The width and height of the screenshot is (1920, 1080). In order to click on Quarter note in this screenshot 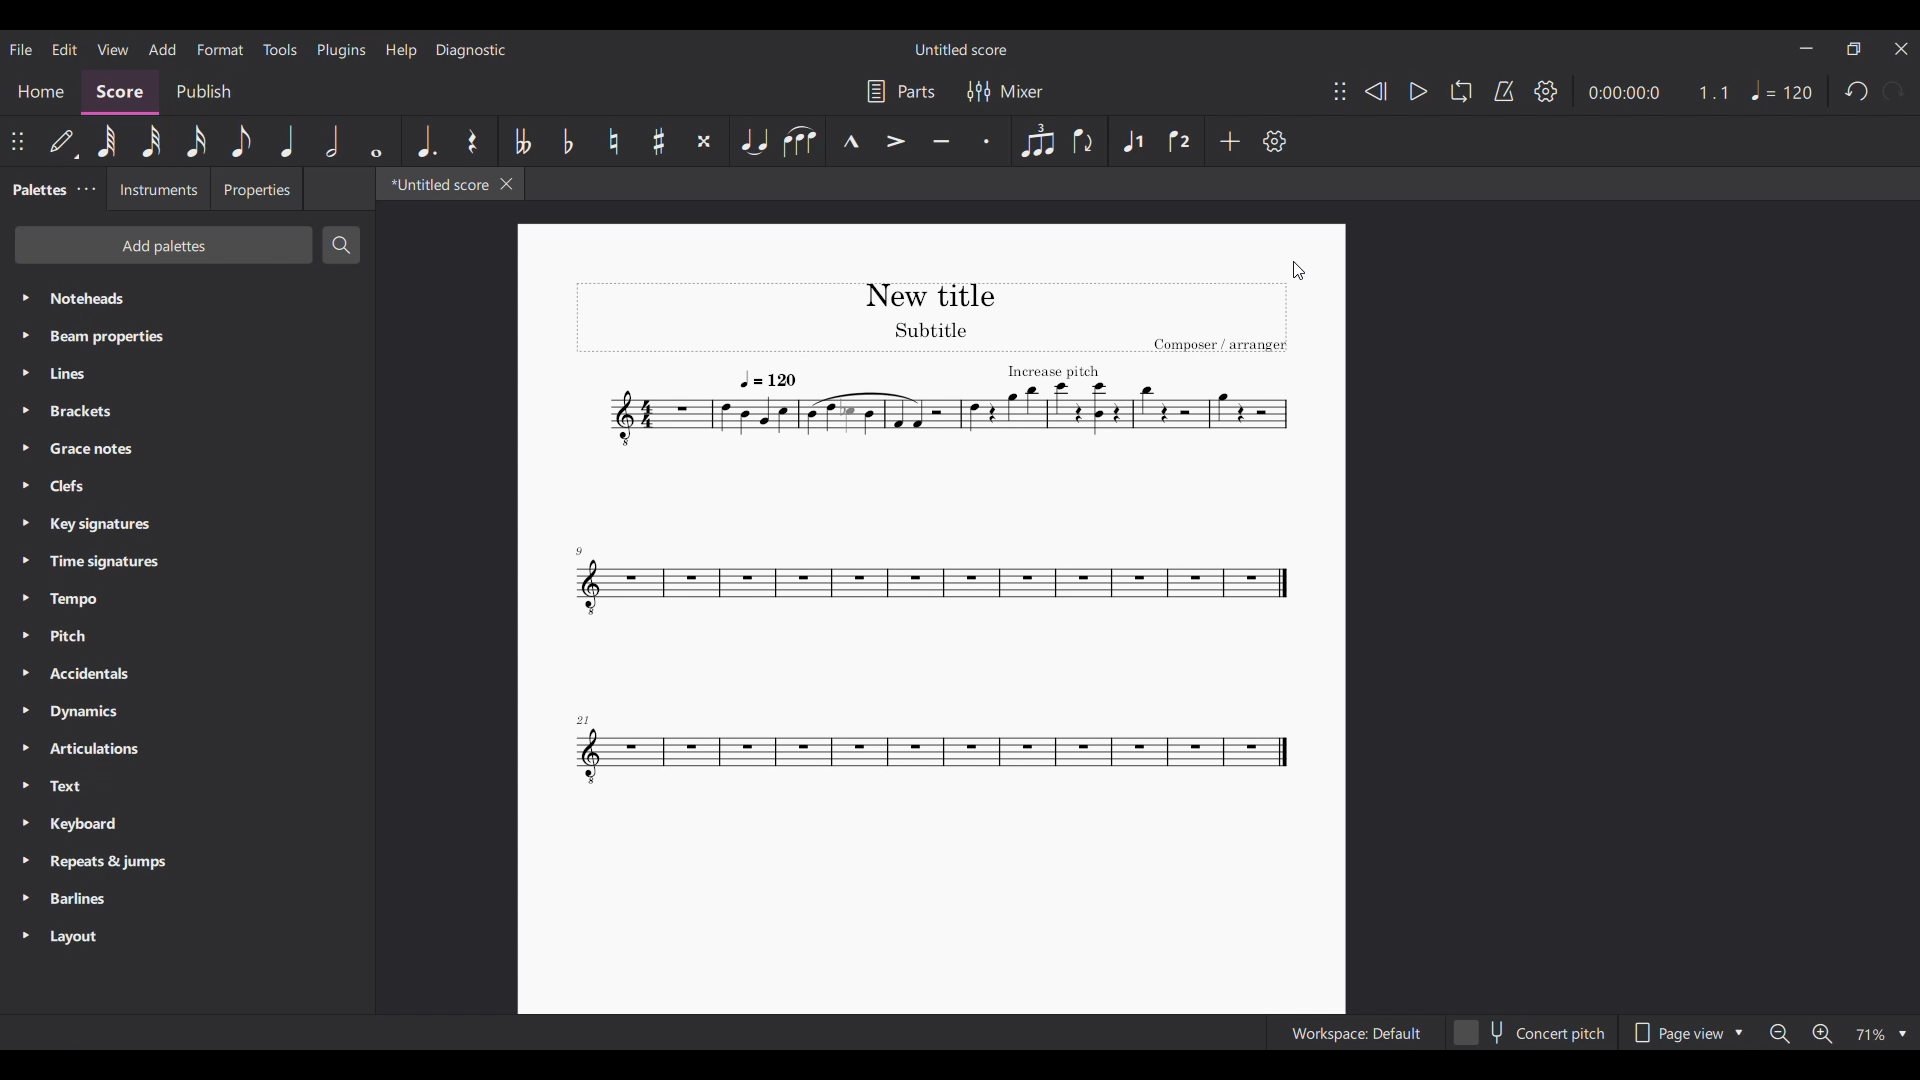, I will do `click(287, 141)`.